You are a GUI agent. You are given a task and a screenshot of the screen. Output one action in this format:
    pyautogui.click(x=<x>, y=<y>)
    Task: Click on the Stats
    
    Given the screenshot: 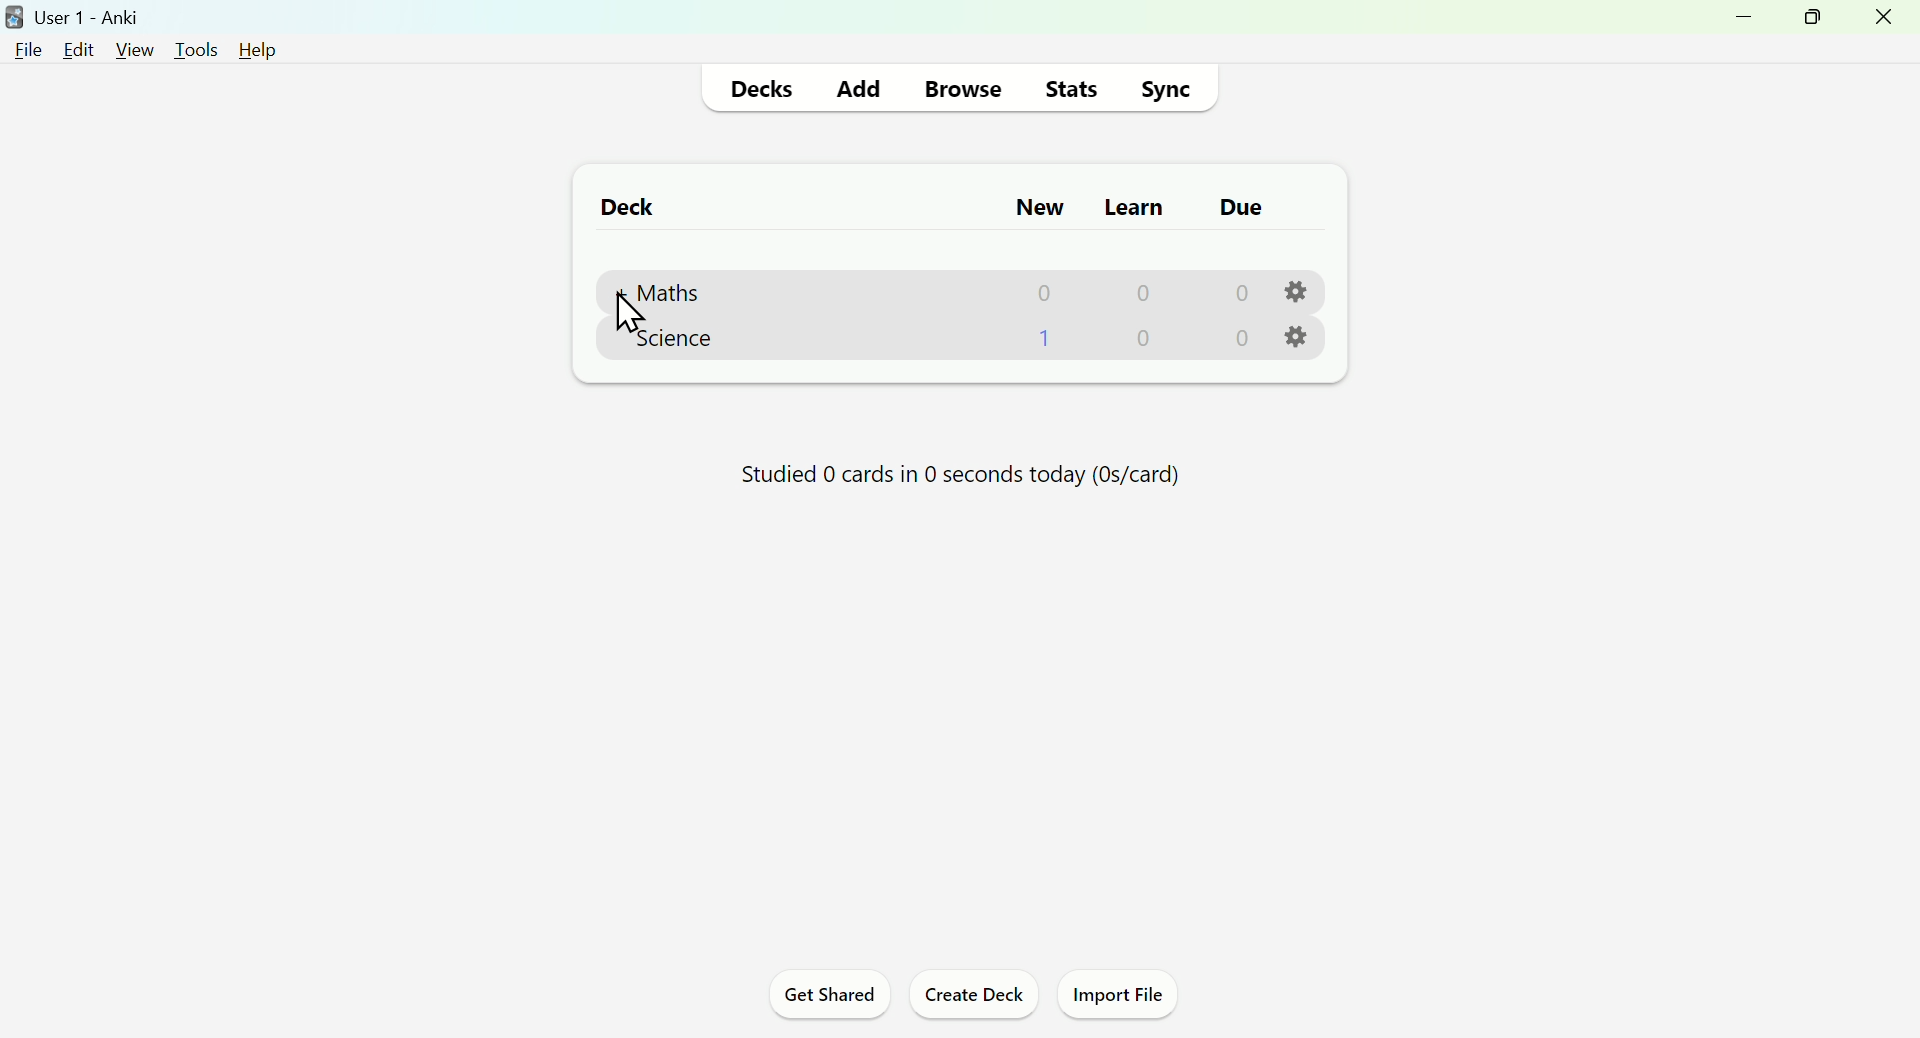 What is the action you would take?
    pyautogui.click(x=1072, y=87)
    